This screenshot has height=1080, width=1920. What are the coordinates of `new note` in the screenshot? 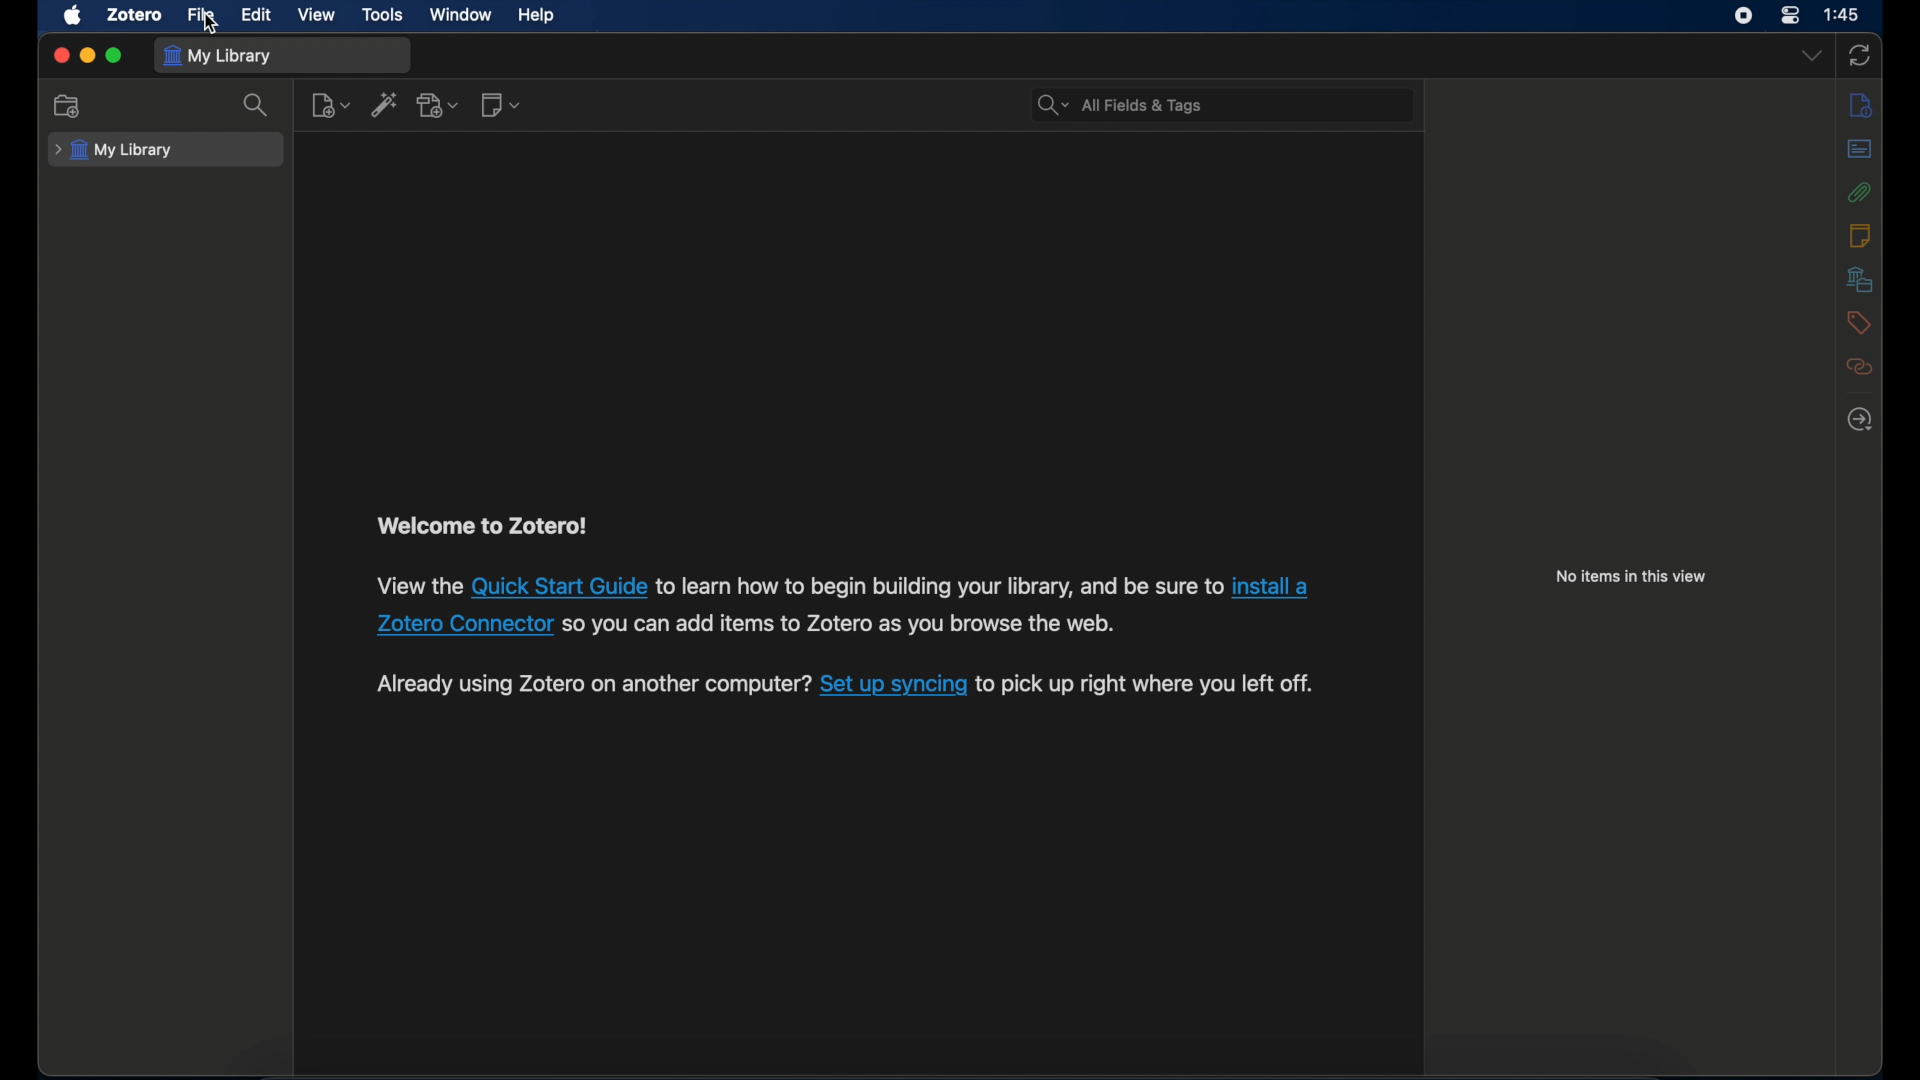 It's located at (502, 104).